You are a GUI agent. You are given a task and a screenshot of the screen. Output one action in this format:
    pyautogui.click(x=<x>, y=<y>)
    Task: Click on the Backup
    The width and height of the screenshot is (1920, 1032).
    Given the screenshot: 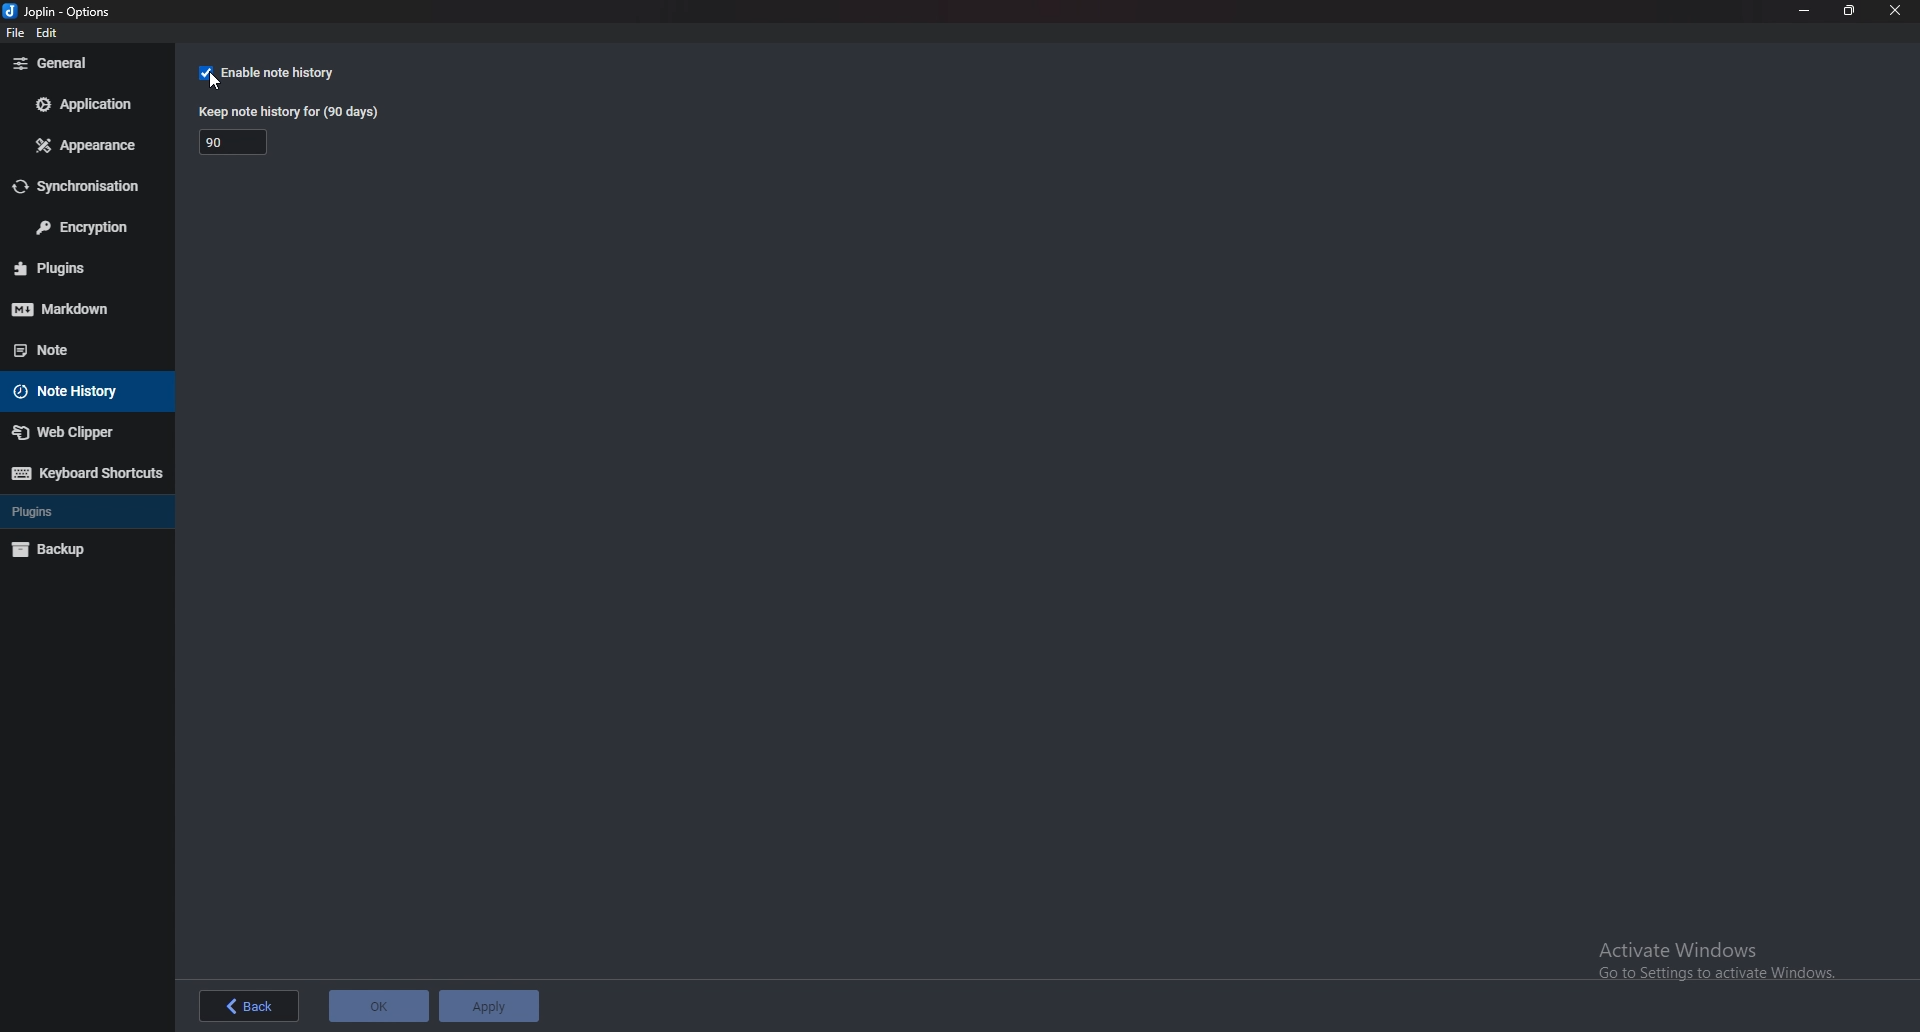 What is the action you would take?
    pyautogui.click(x=80, y=549)
    